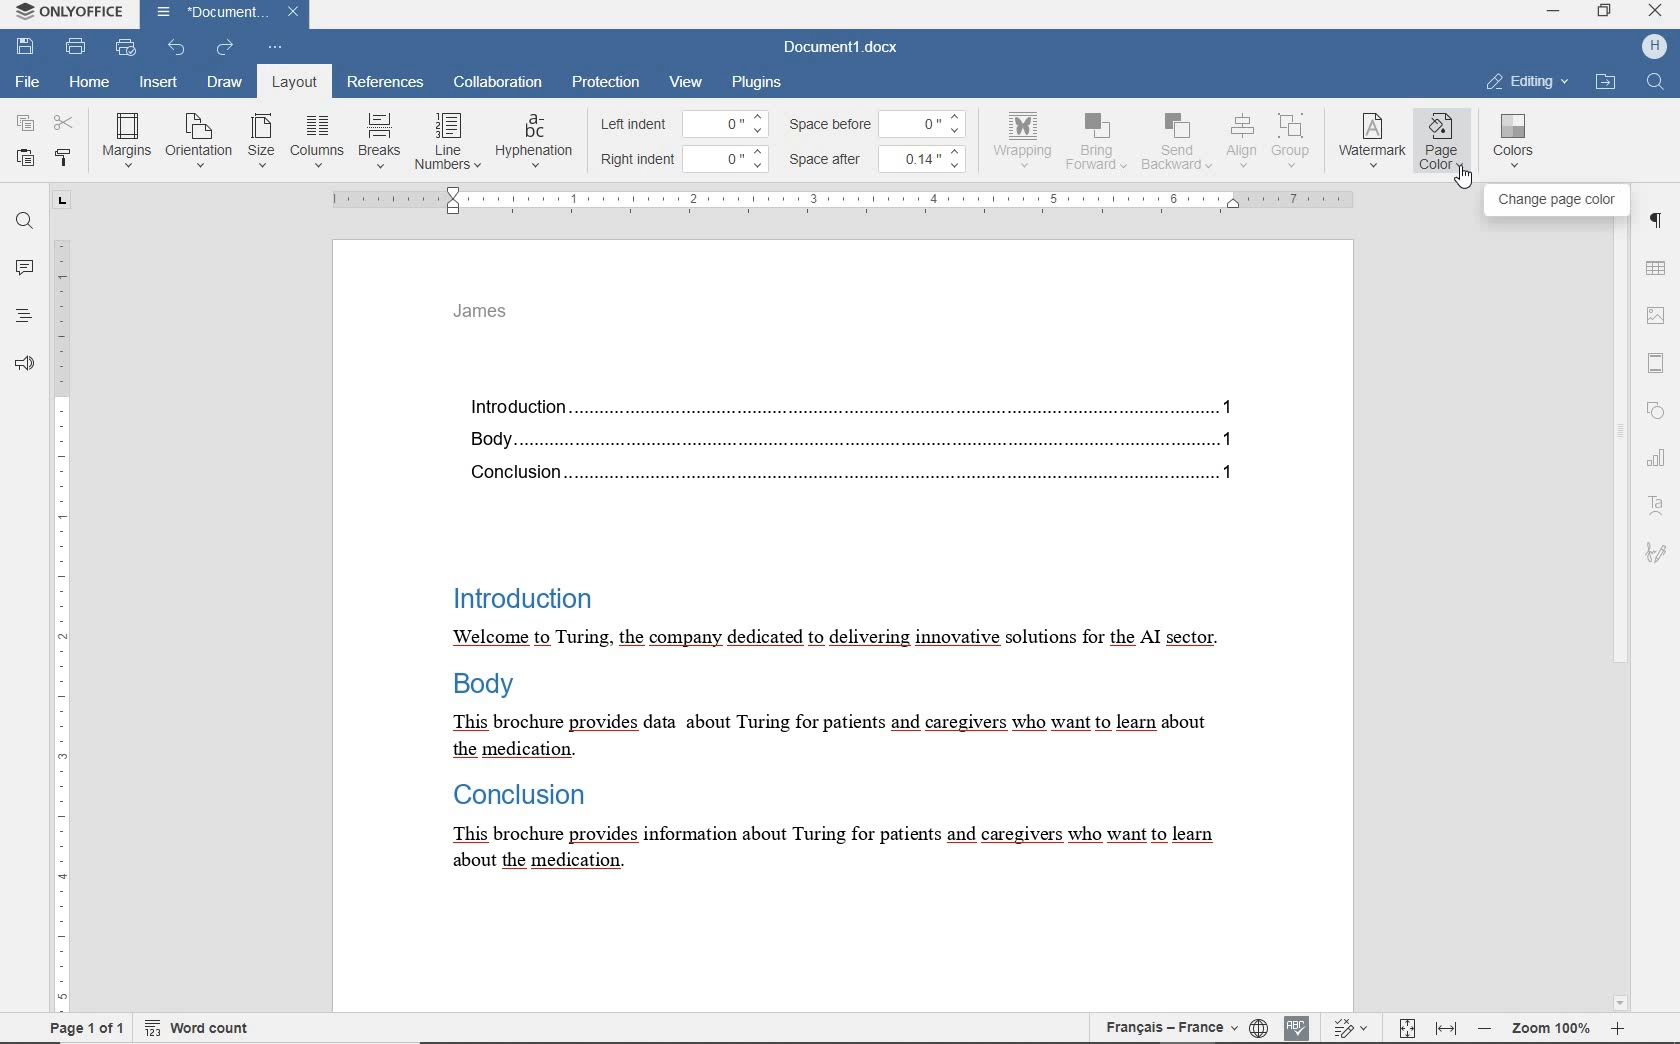 The height and width of the screenshot is (1044, 1680). I want to click on system anme, so click(76, 13).